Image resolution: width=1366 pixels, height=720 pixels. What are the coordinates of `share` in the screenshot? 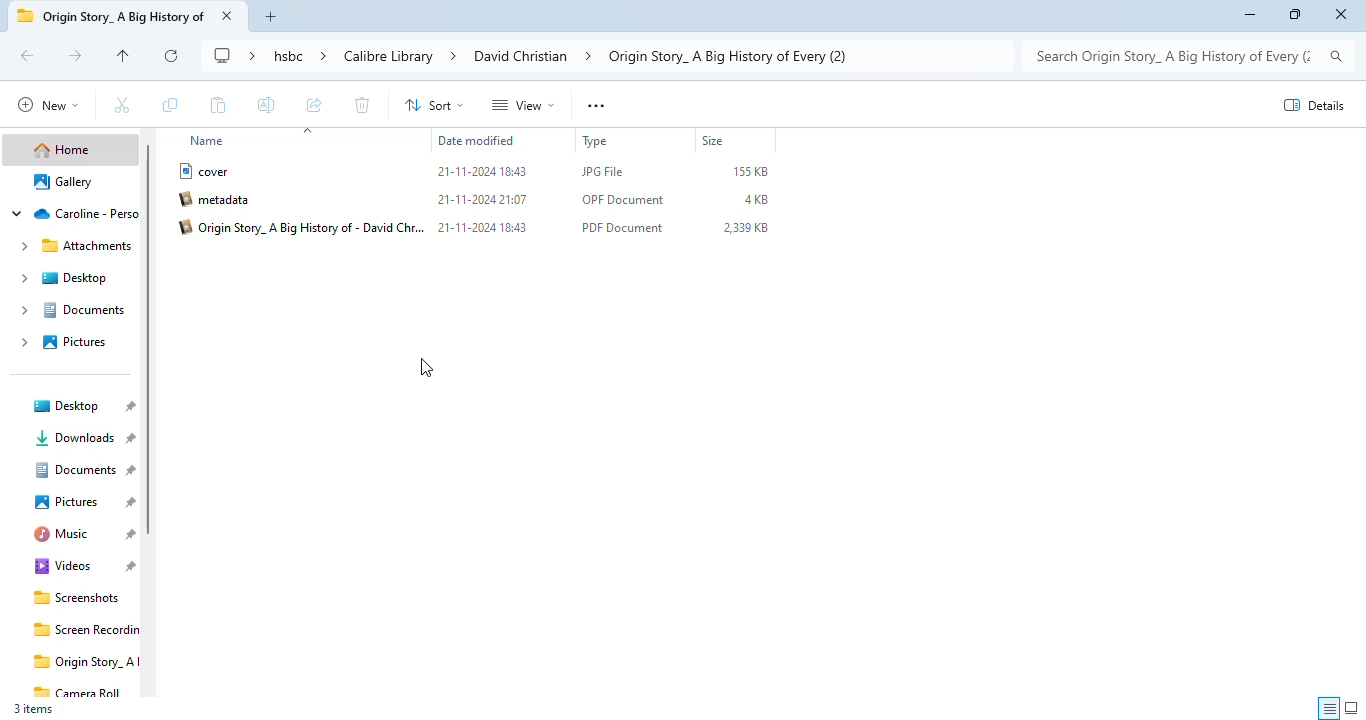 It's located at (316, 103).